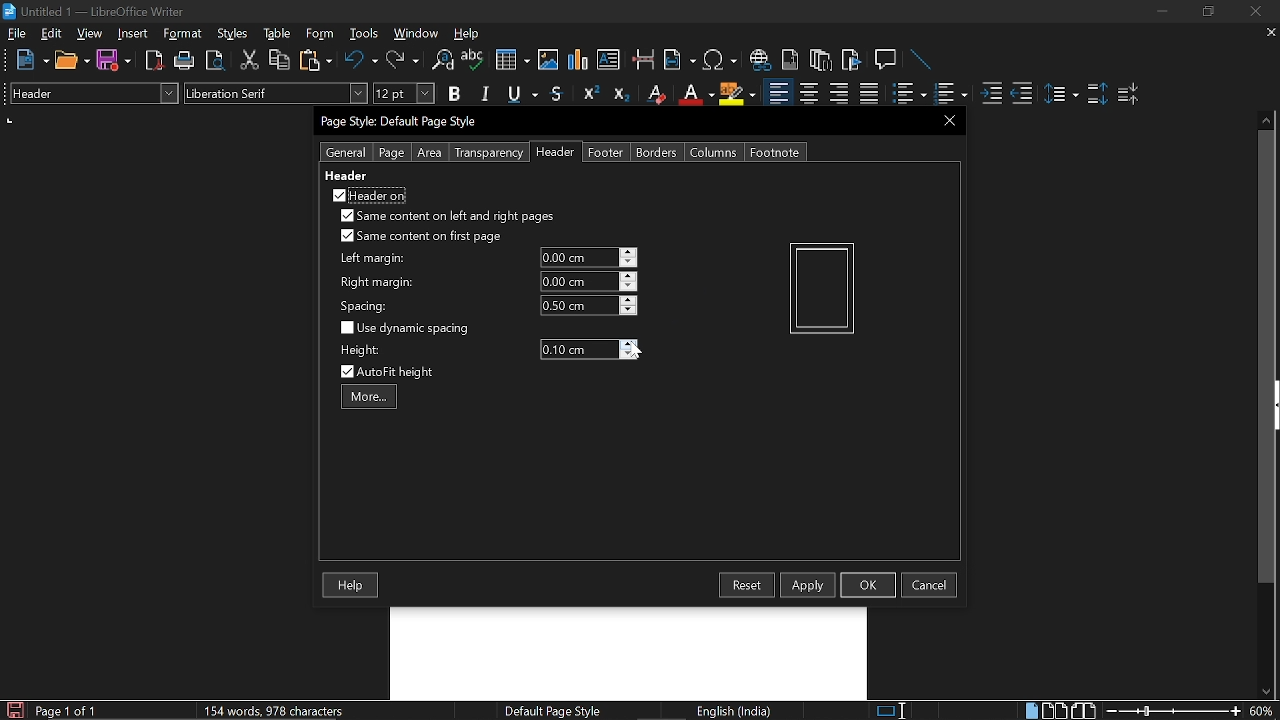 This screenshot has height=720, width=1280. What do you see at coordinates (454, 96) in the screenshot?
I see `Bold` at bounding box center [454, 96].